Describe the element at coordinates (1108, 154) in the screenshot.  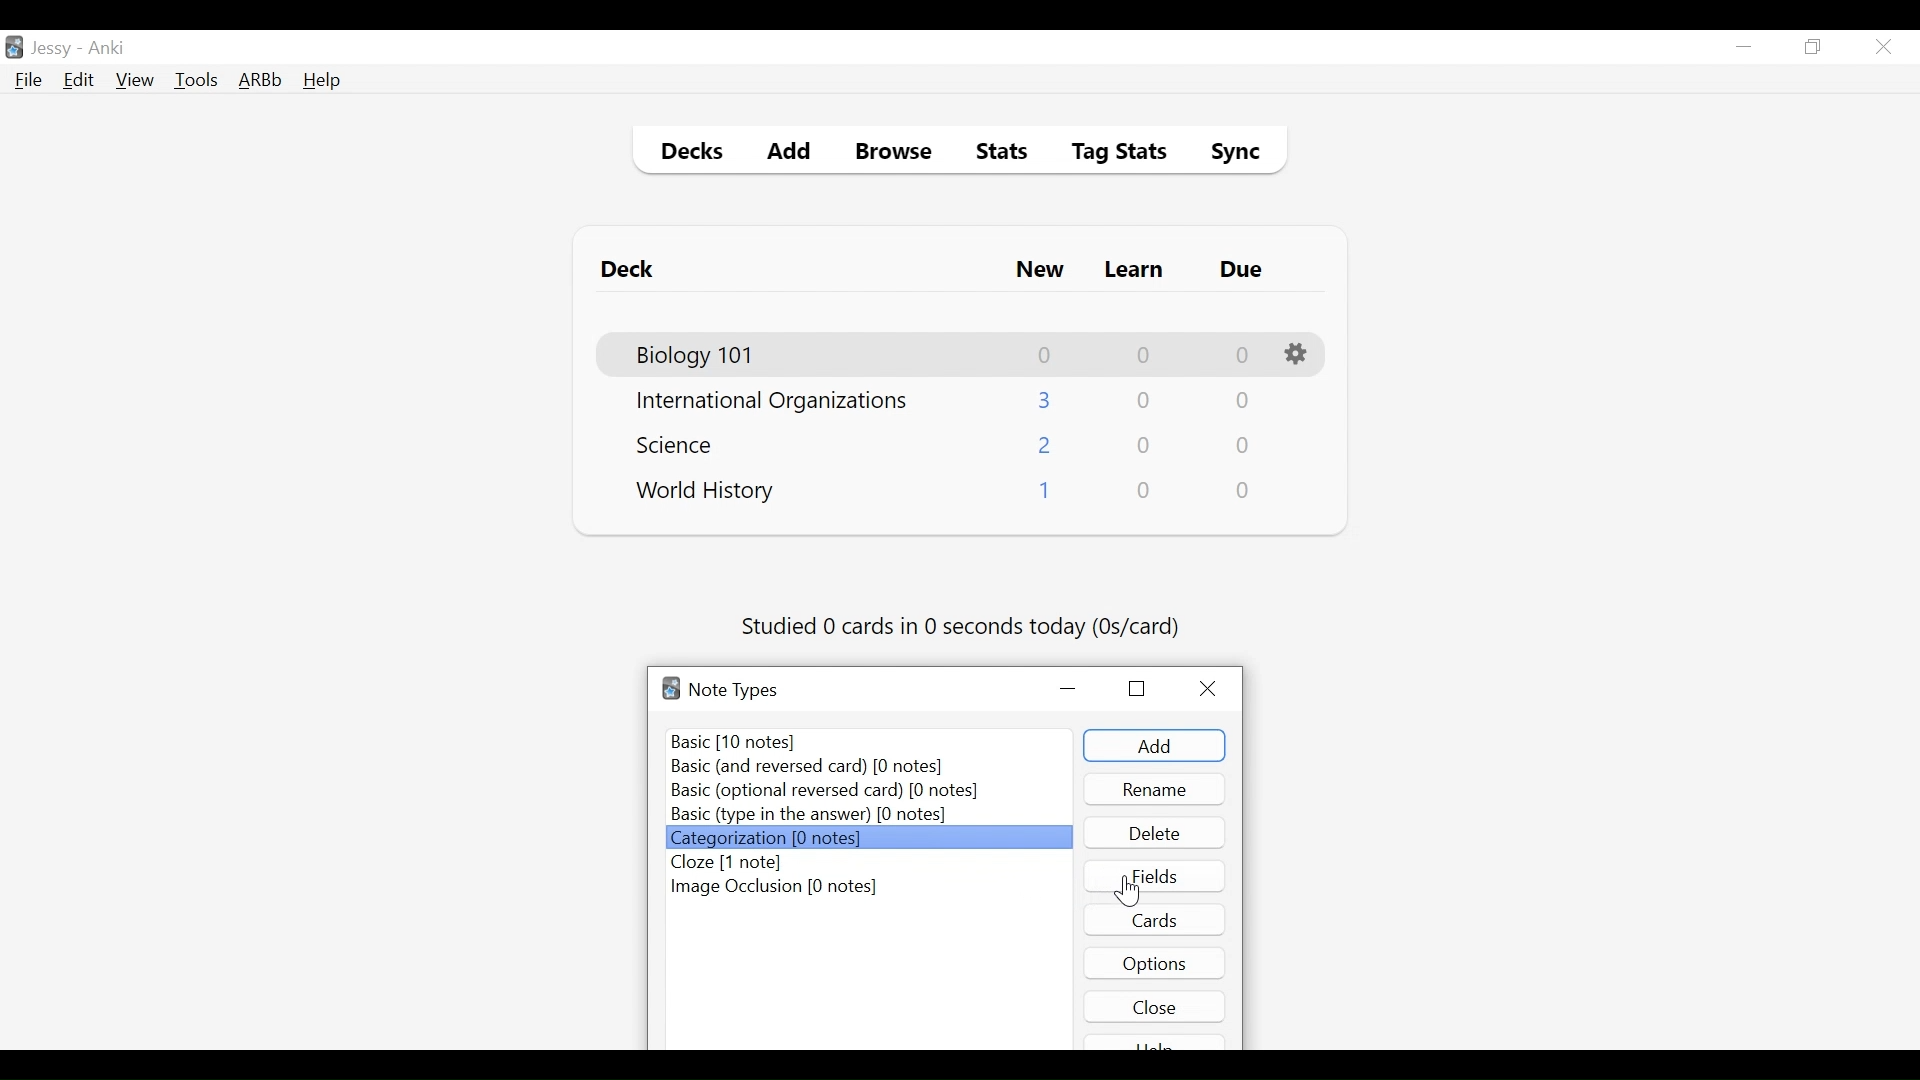
I see `Tag Stats` at that location.